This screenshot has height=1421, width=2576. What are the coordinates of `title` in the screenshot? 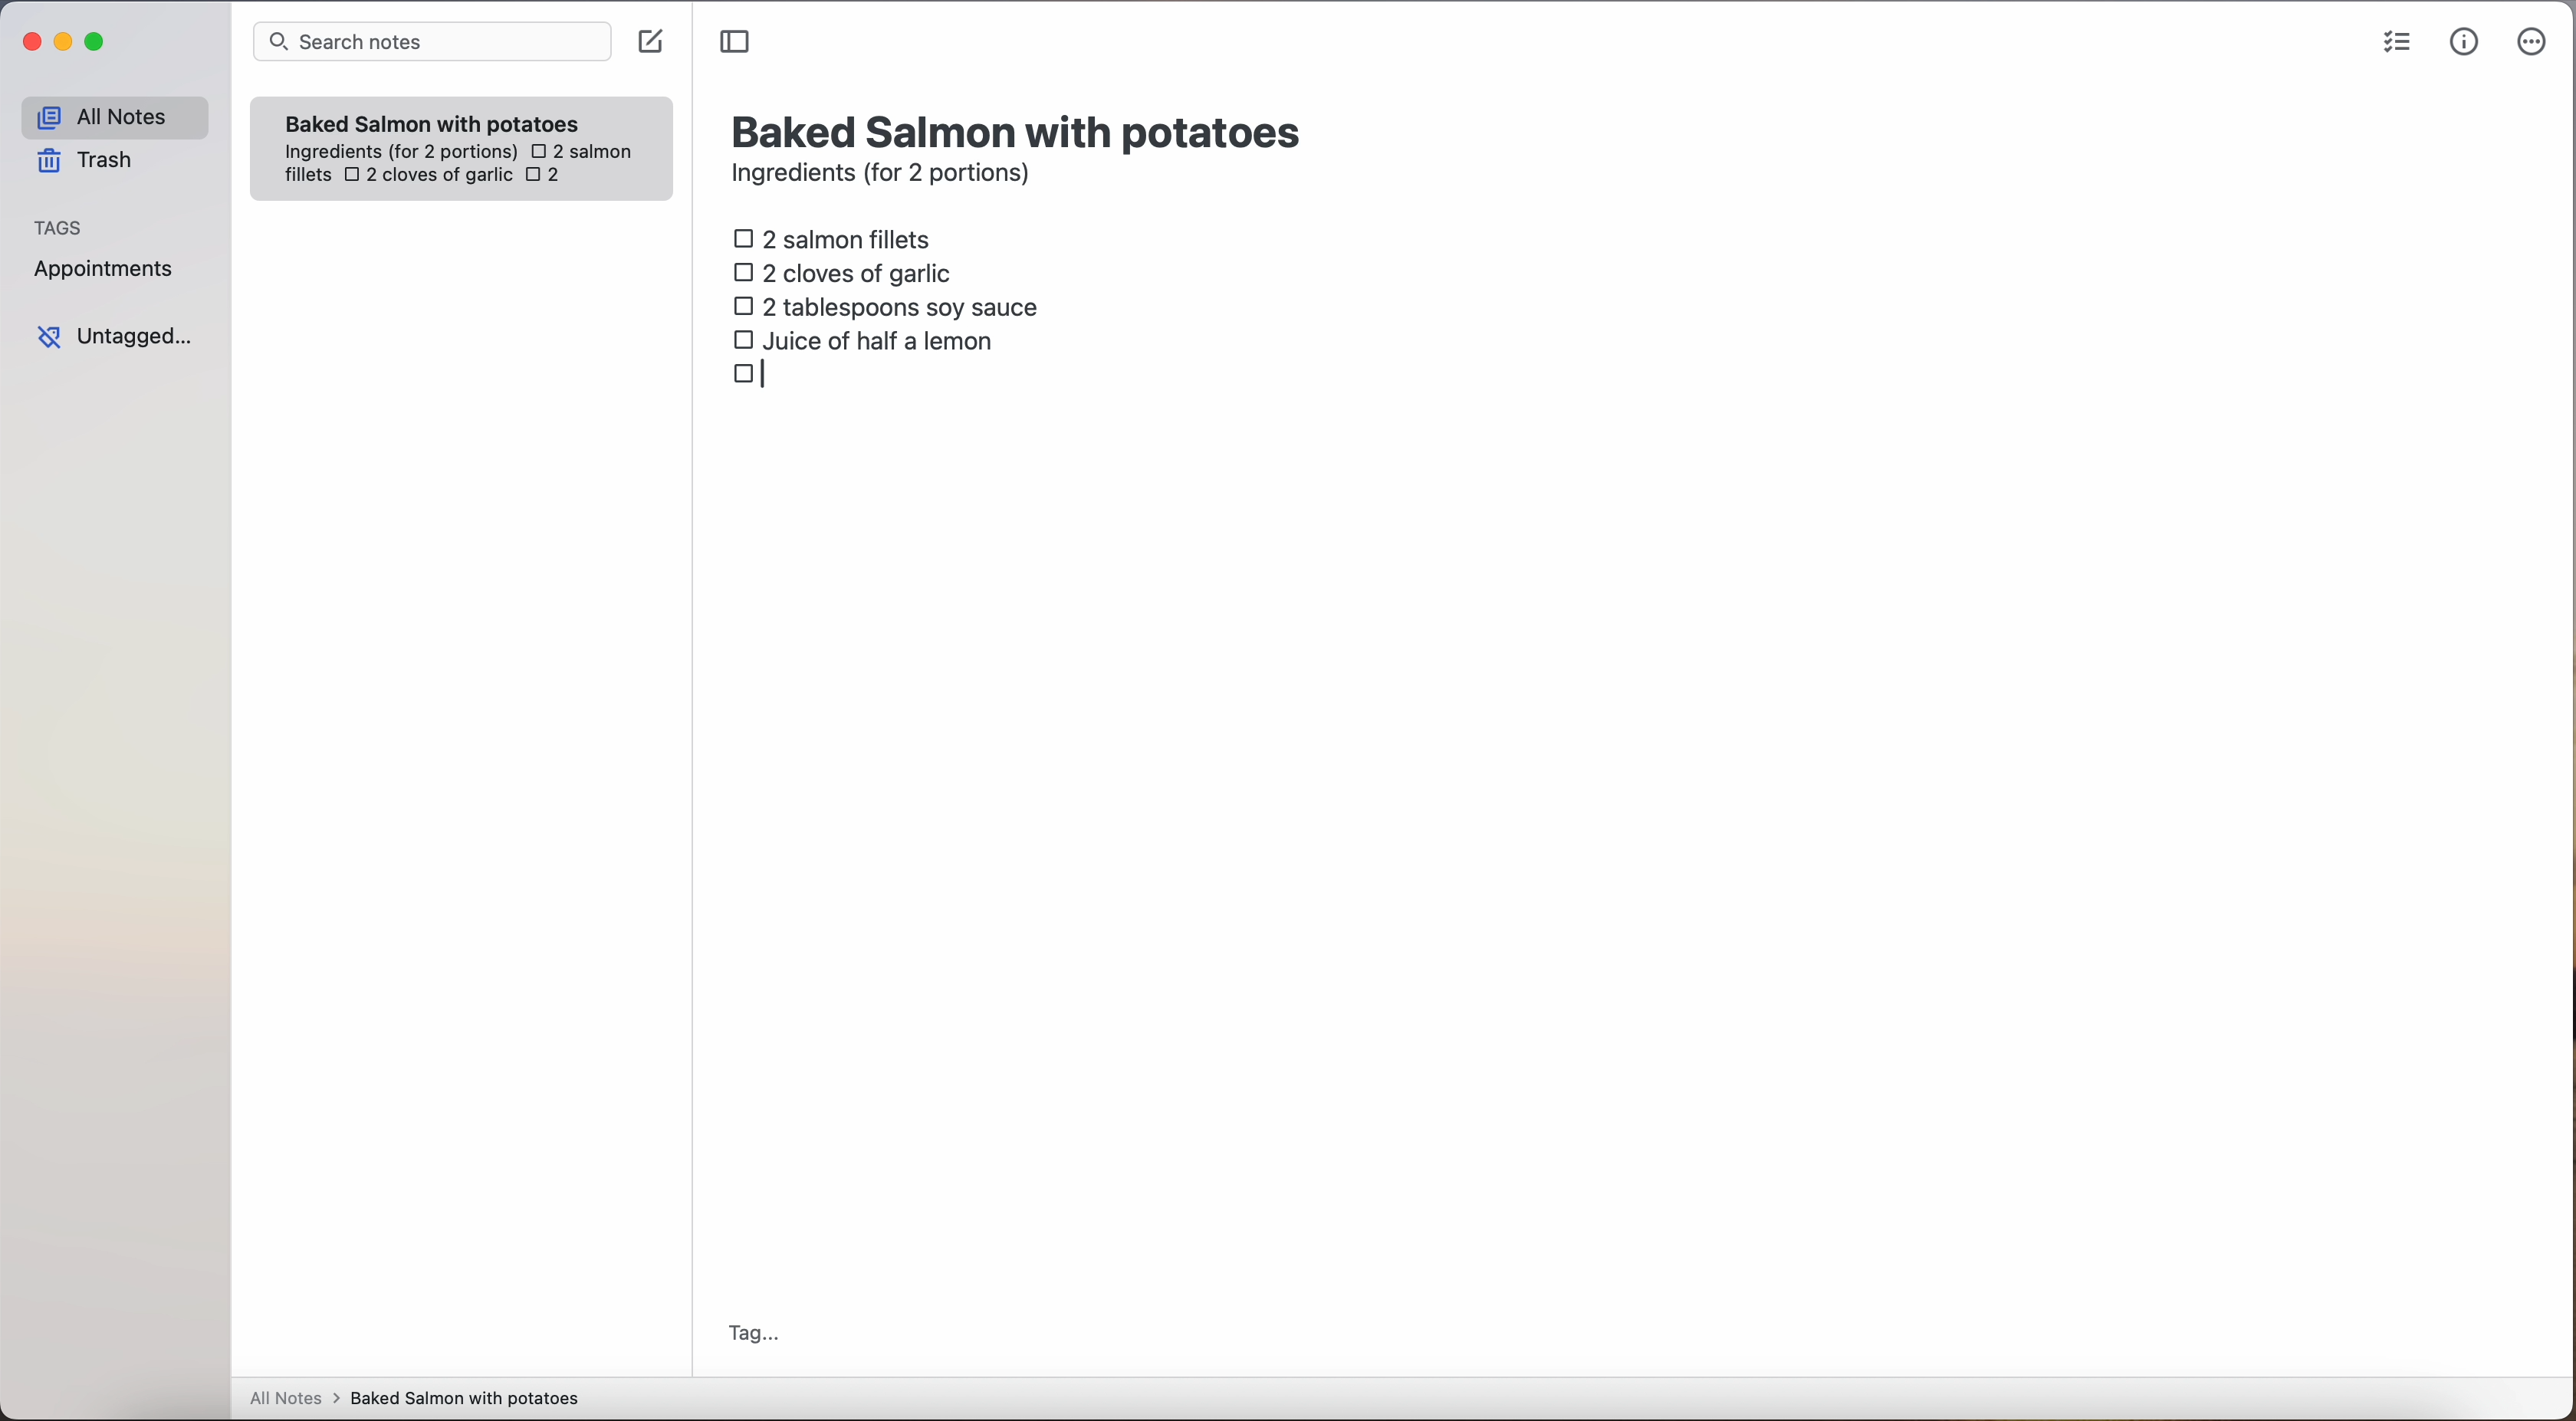 It's located at (1021, 129).